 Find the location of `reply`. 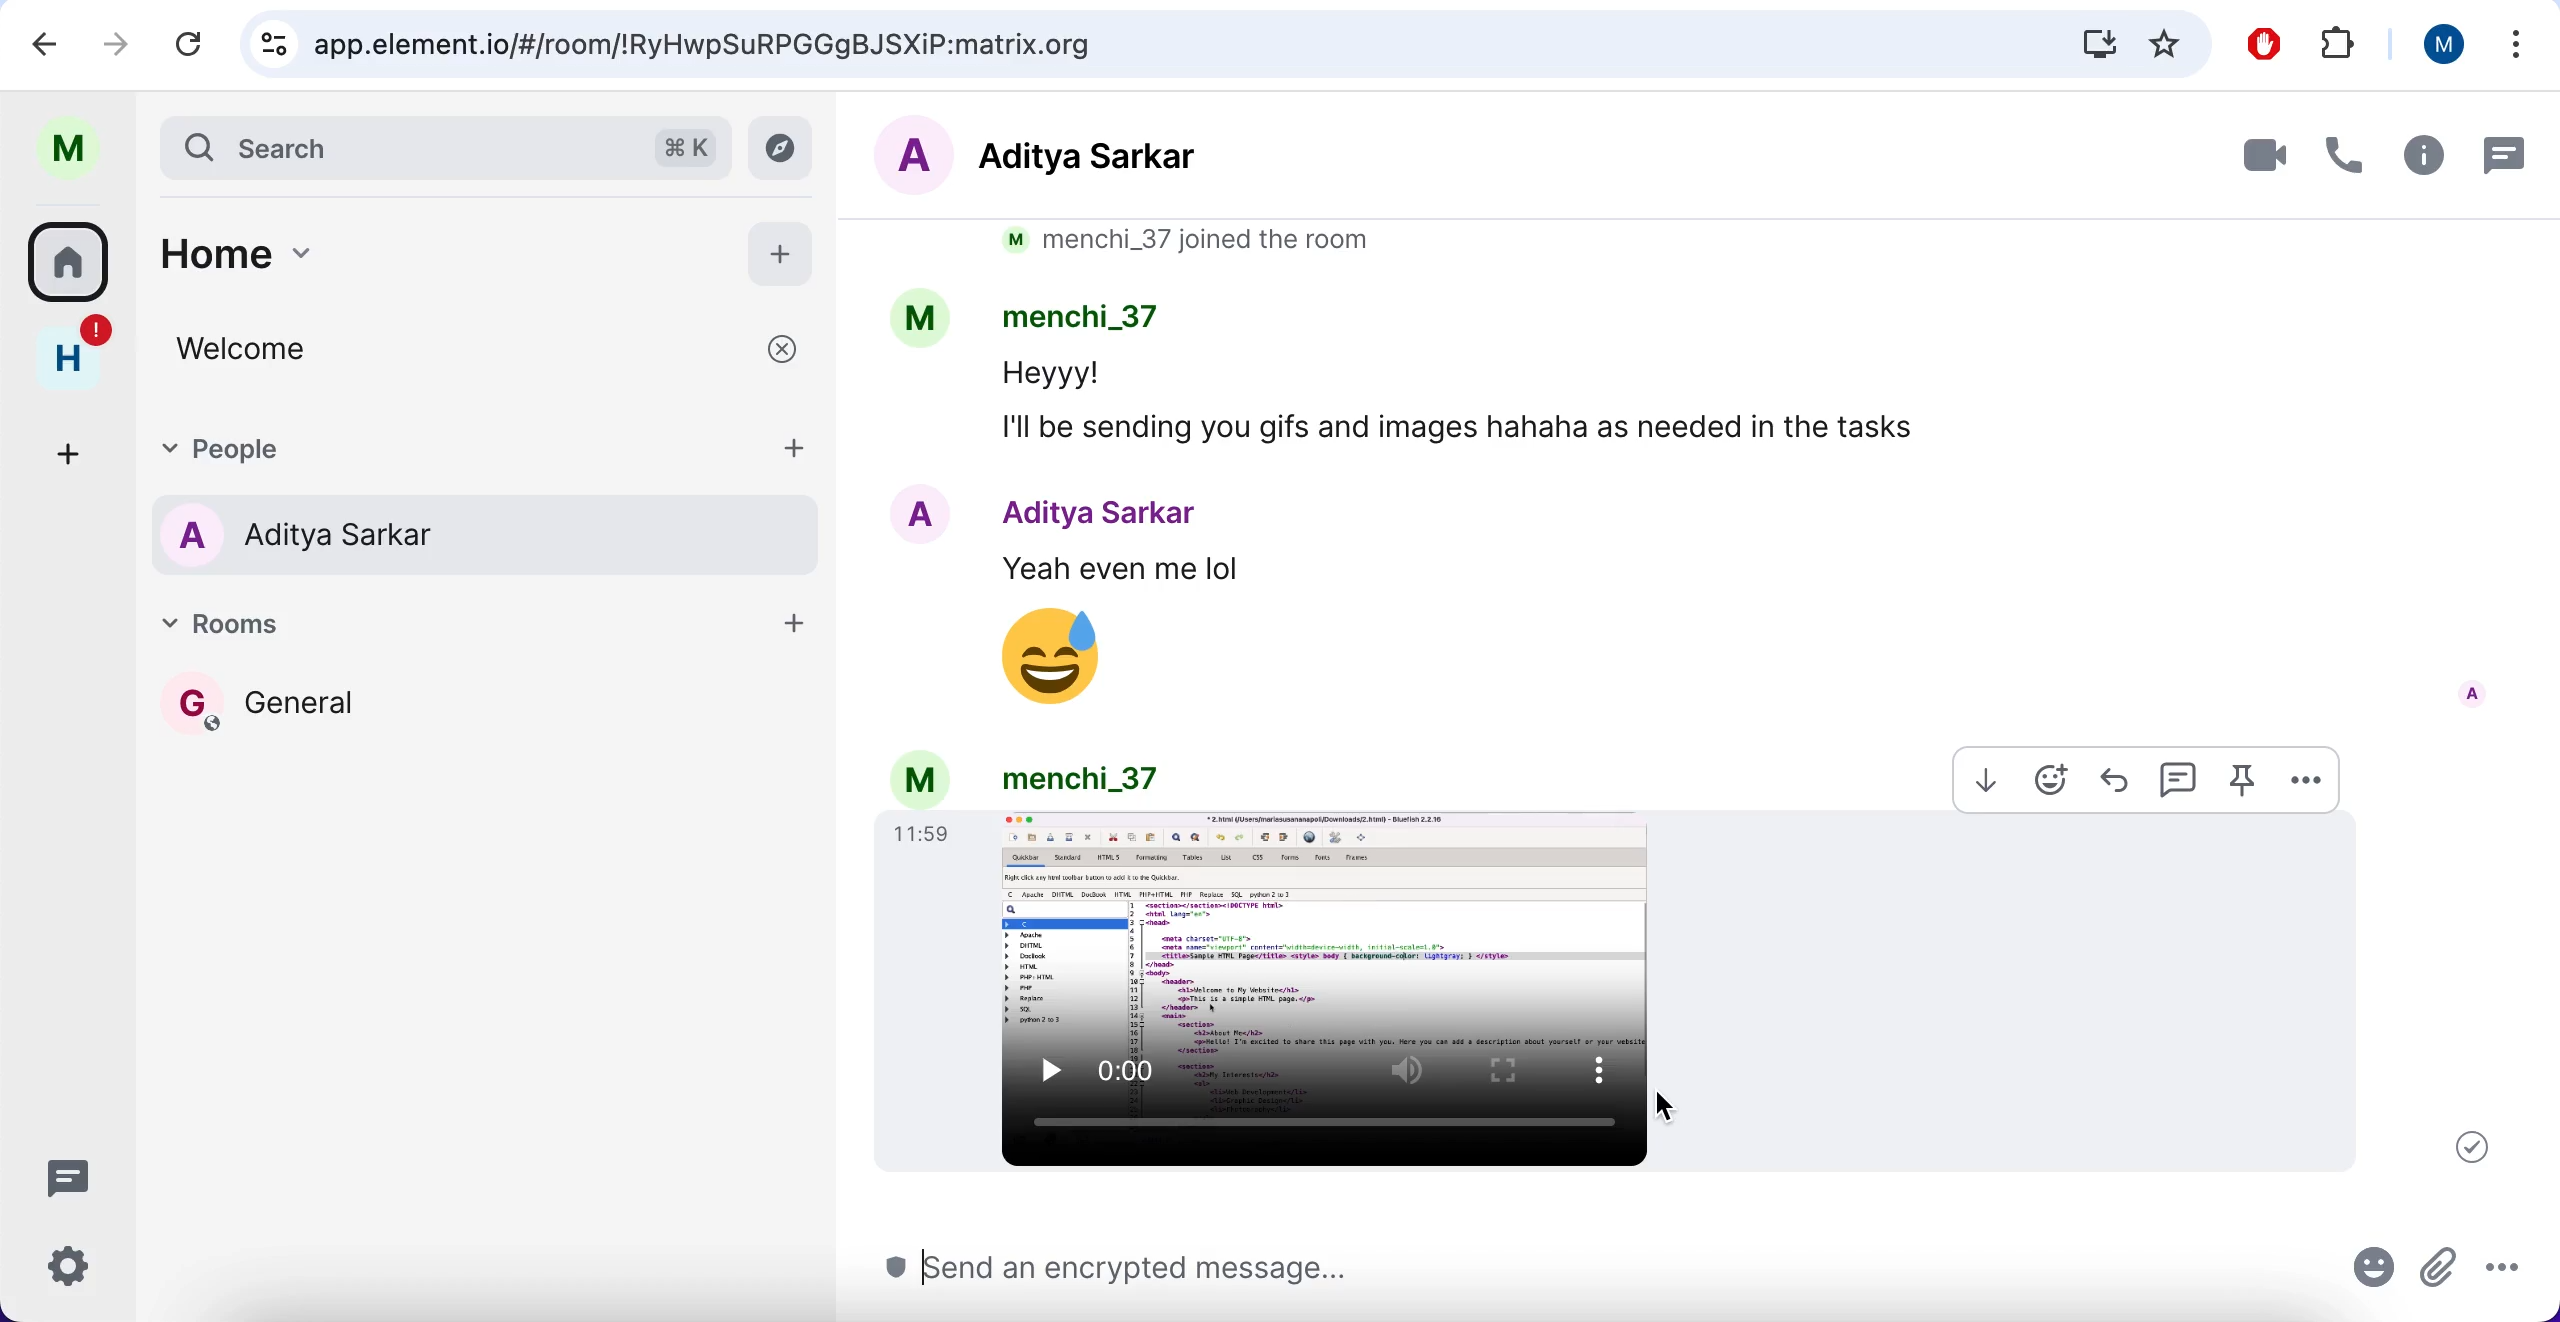

reply is located at coordinates (2114, 777).